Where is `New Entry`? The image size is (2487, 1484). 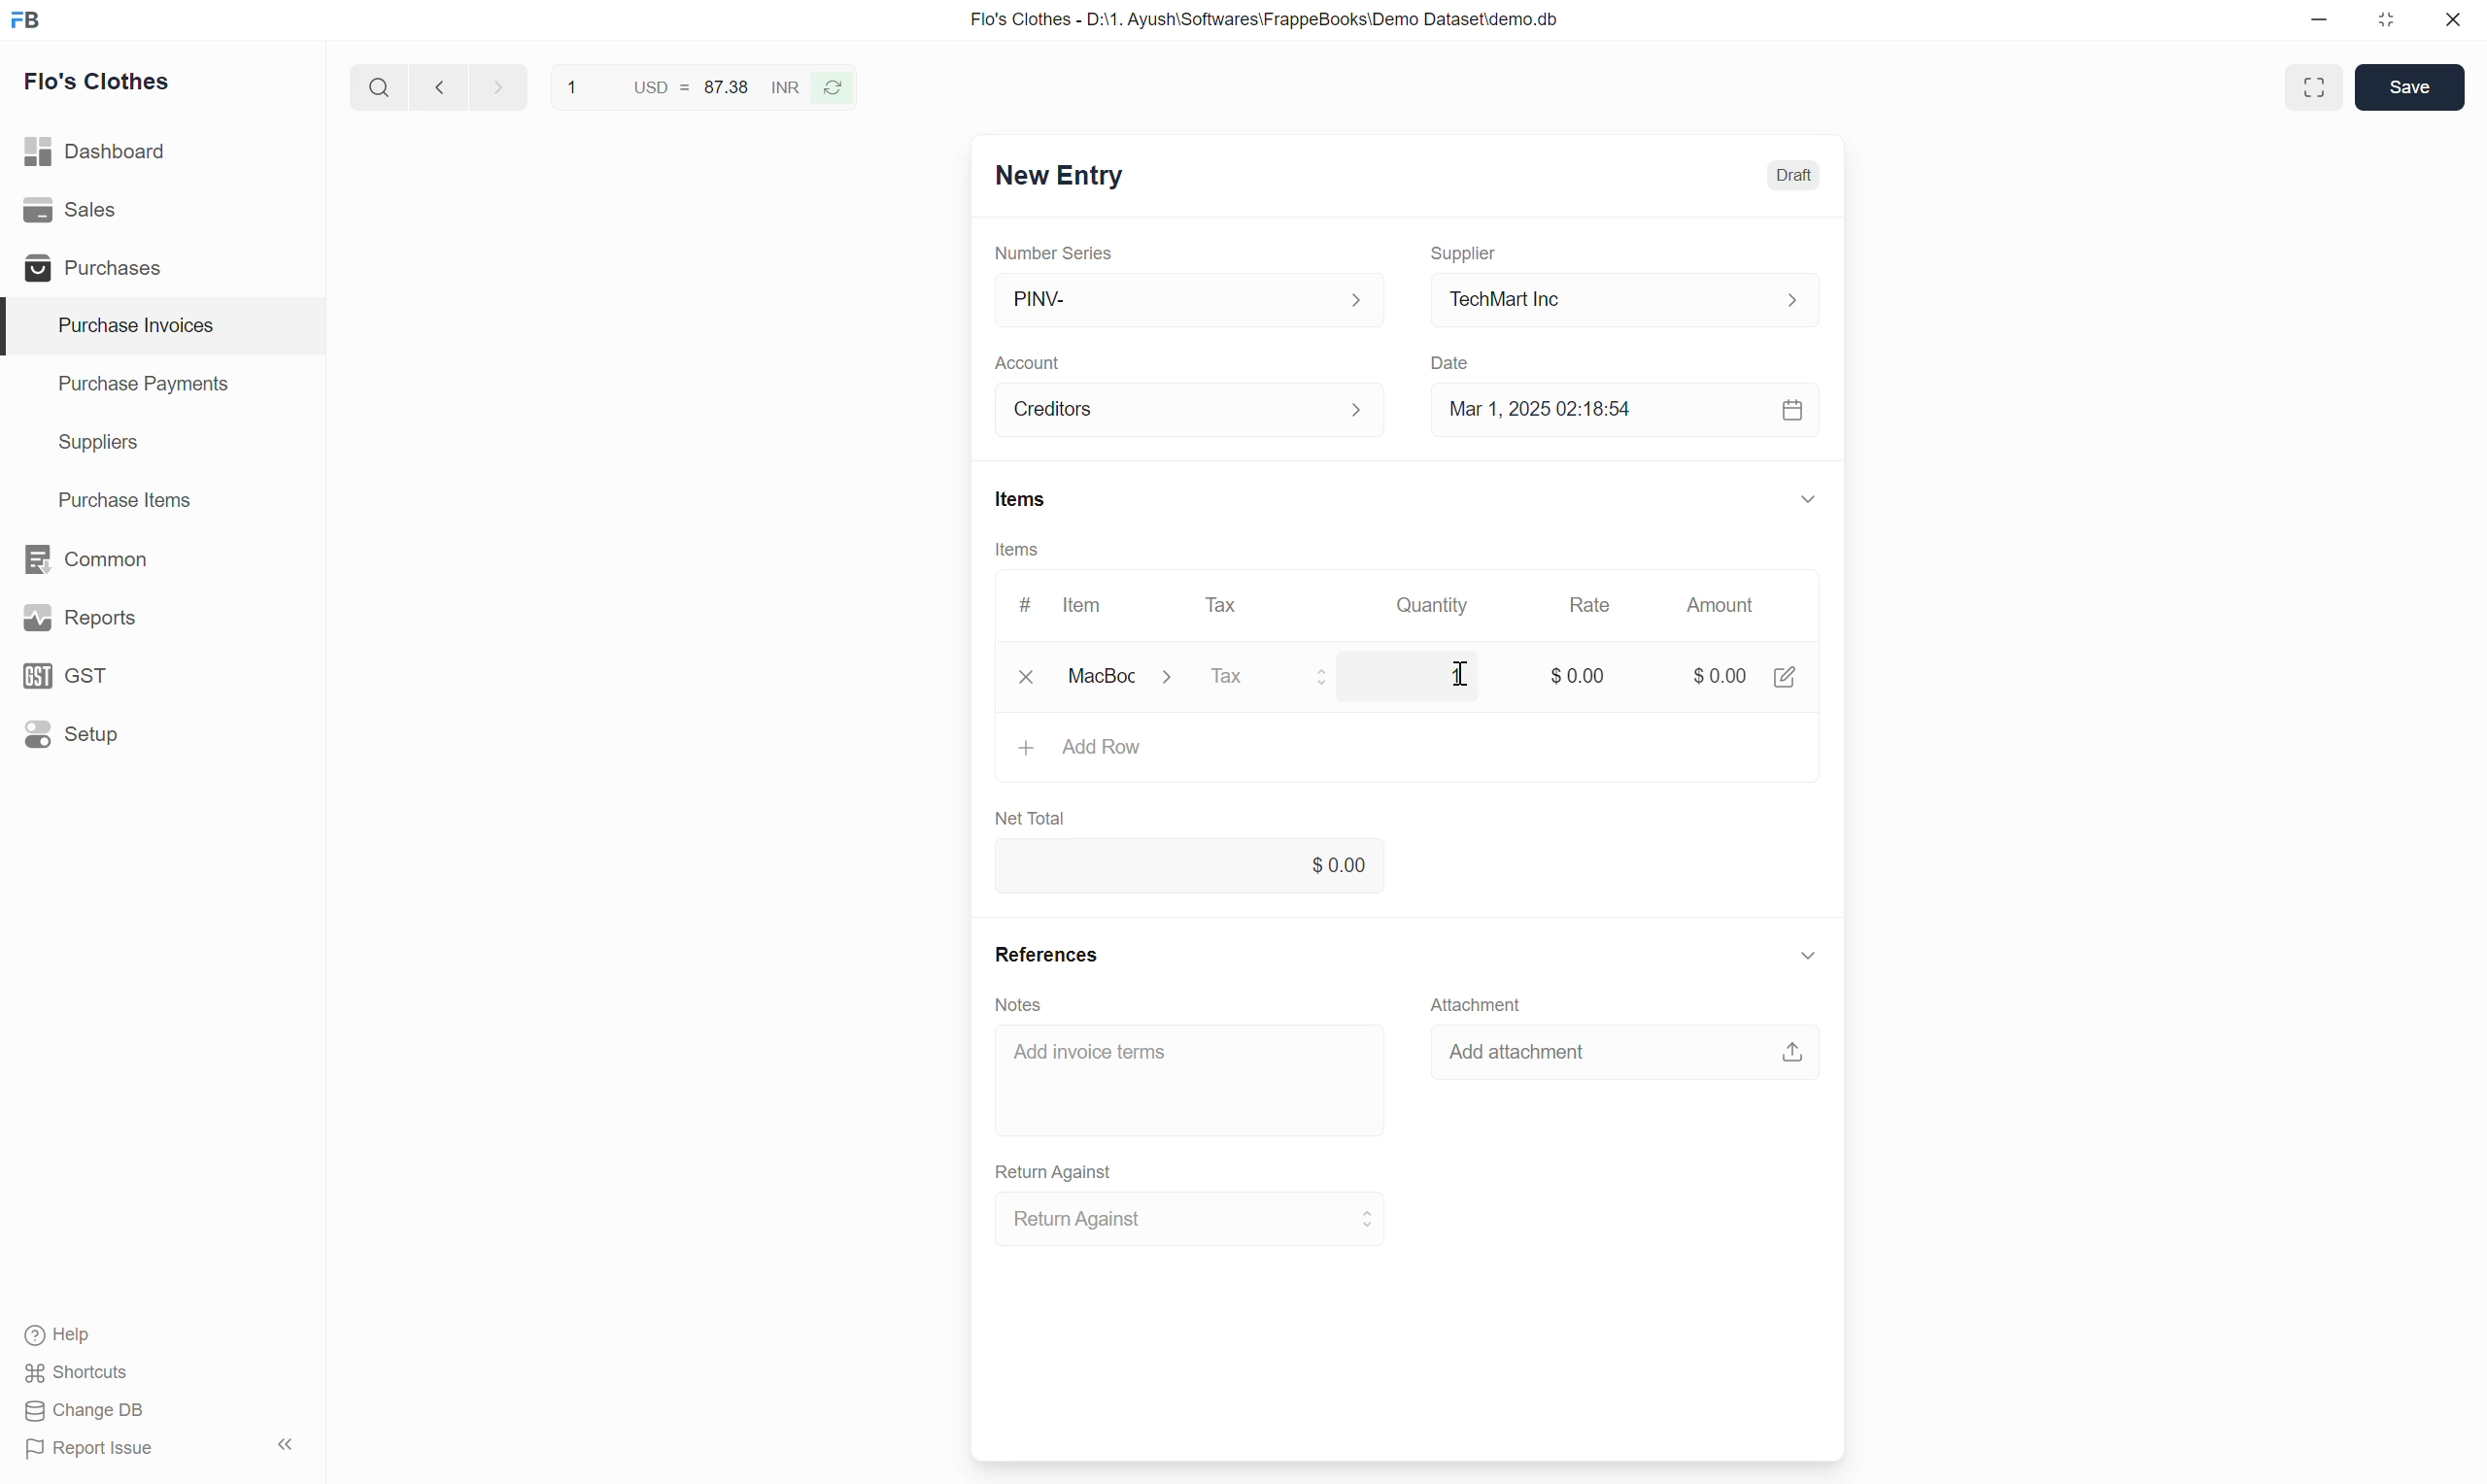 New Entry is located at coordinates (1061, 176).